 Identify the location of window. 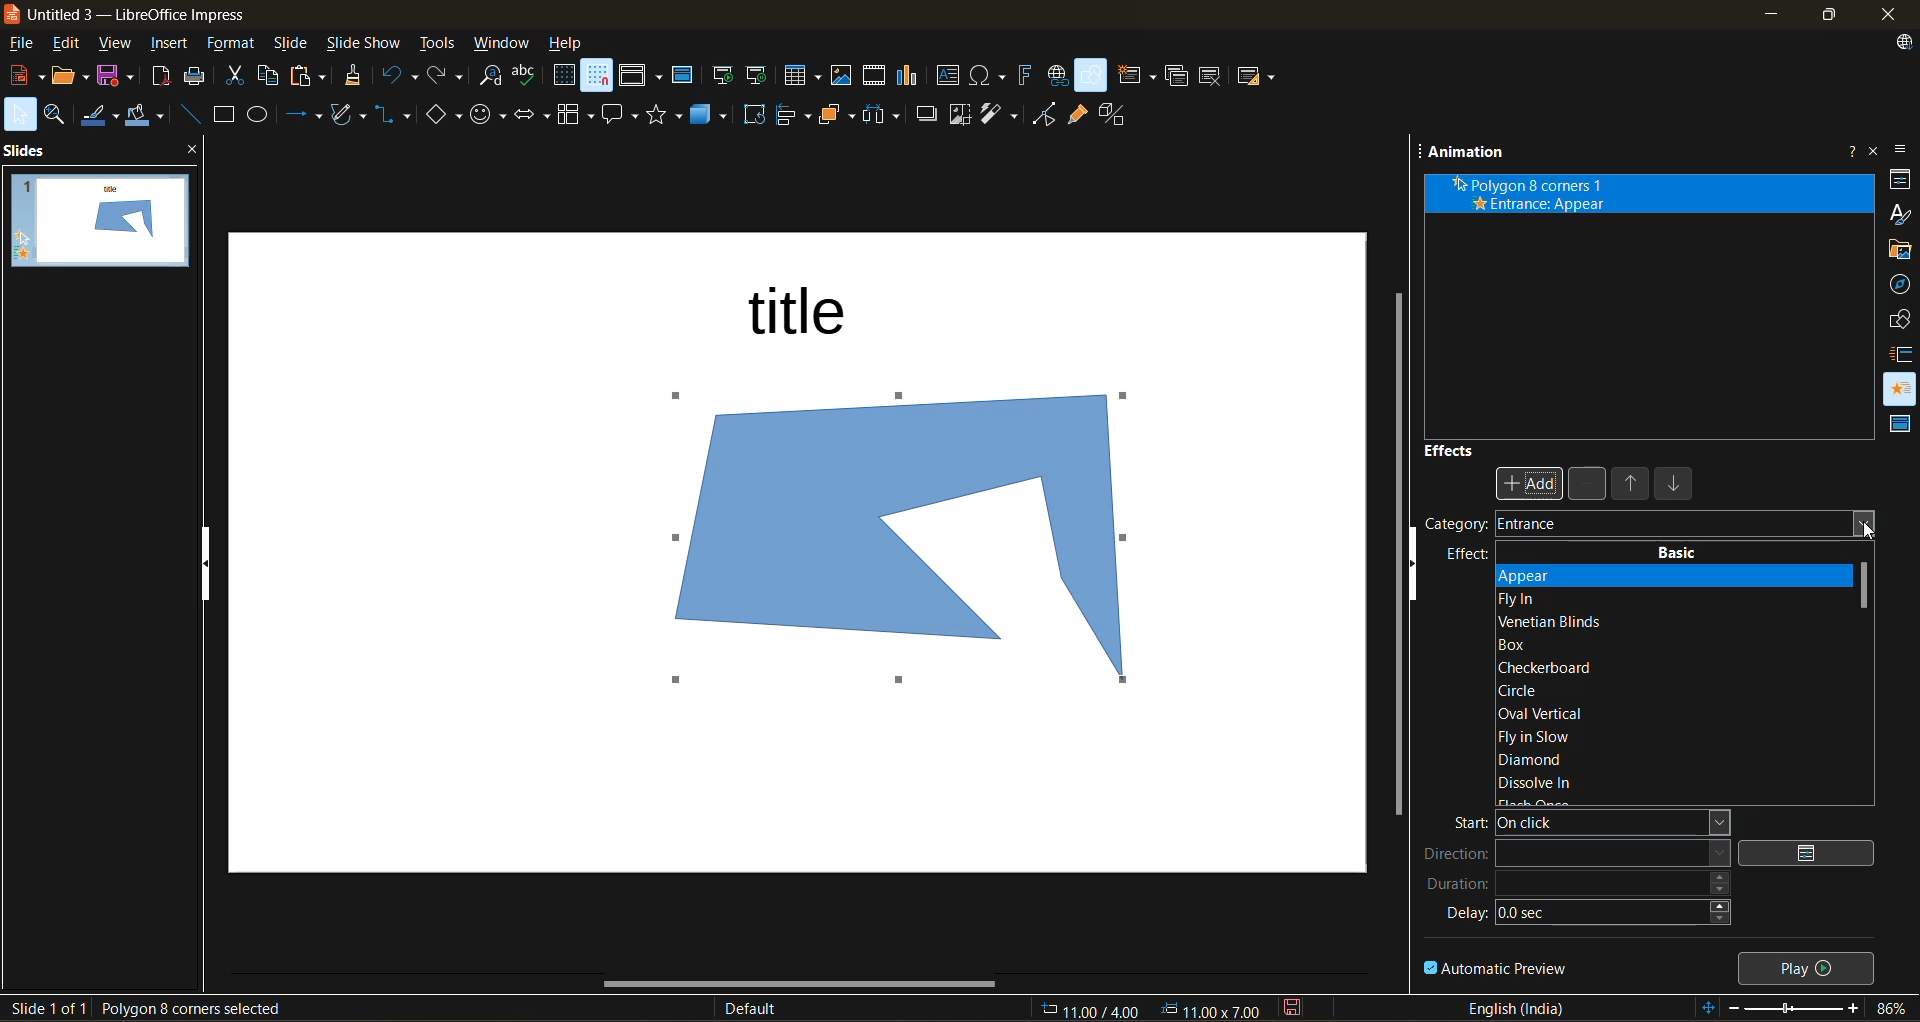
(502, 44).